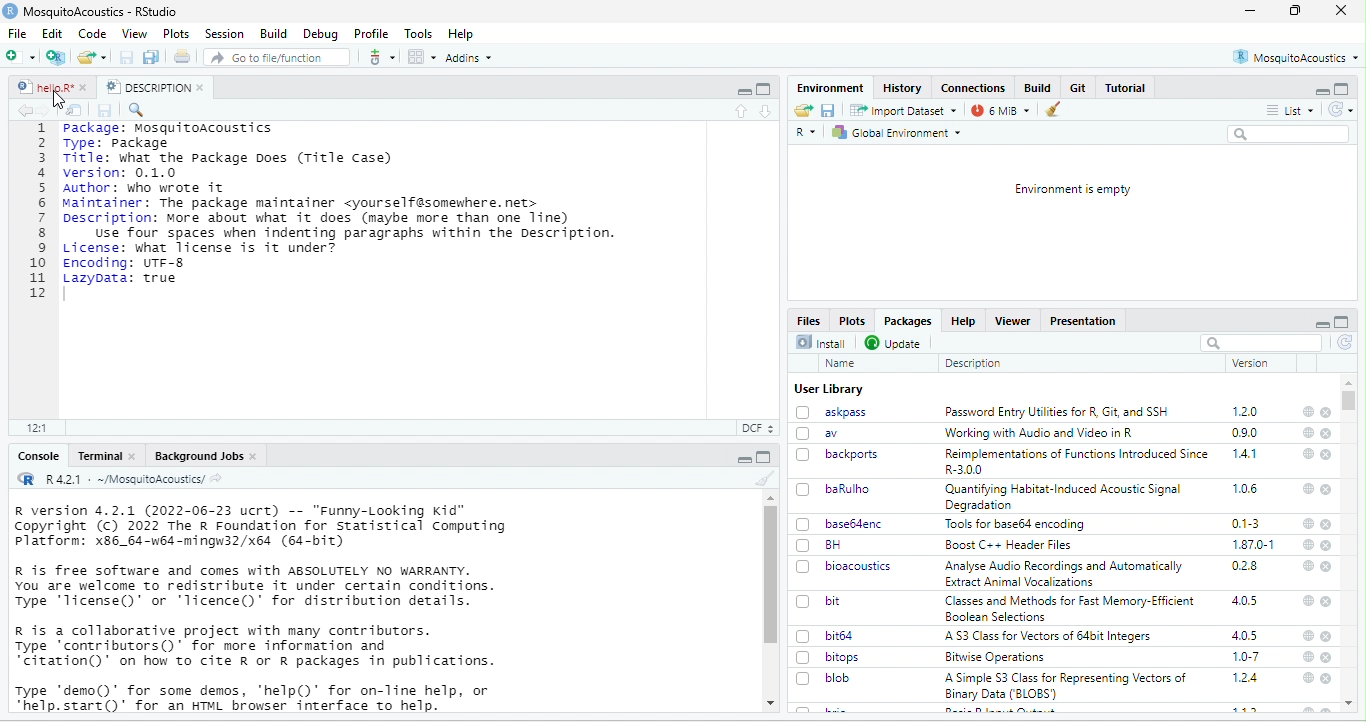 The image size is (1366, 722). Describe the element at coordinates (1262, 342) in the screenshot. I see `search bar` at that location.